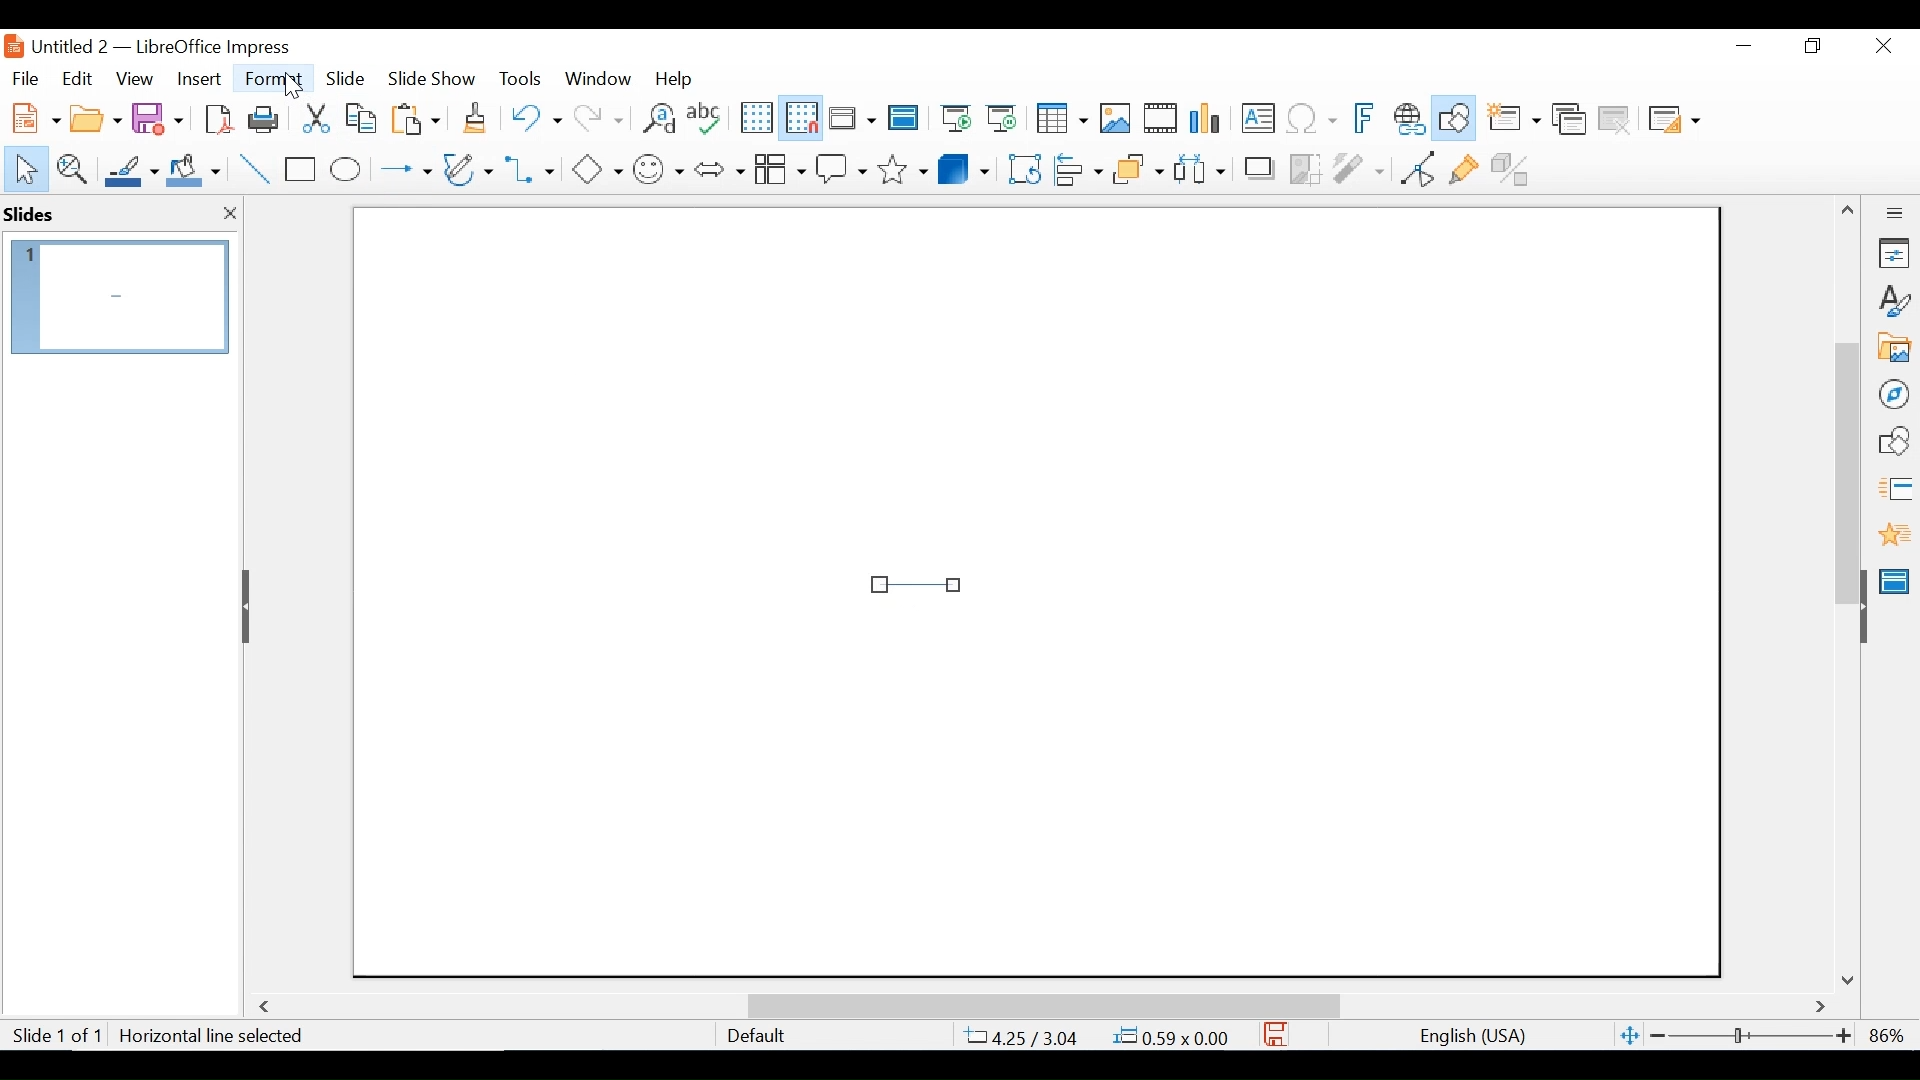 The width and height of the screenshot is (1920, 1080). Describe the element at coordinates (268, 1007) in the screenshot. I see `Scroll Left` at that location.